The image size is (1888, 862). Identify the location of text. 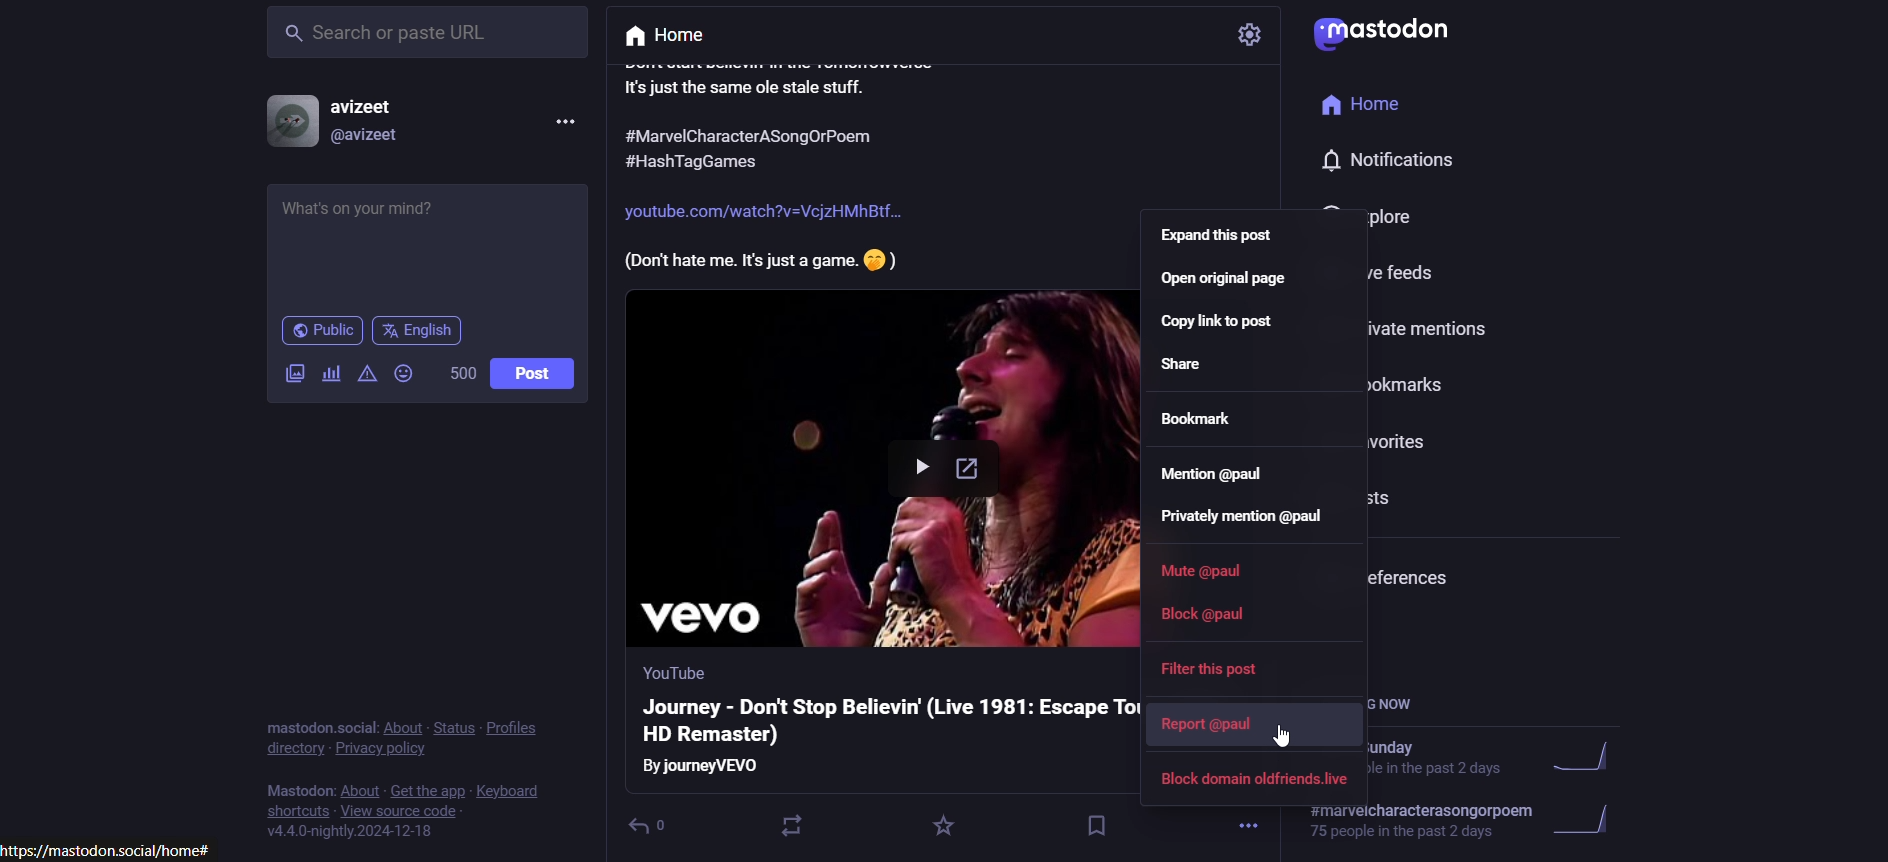
(297, 793).